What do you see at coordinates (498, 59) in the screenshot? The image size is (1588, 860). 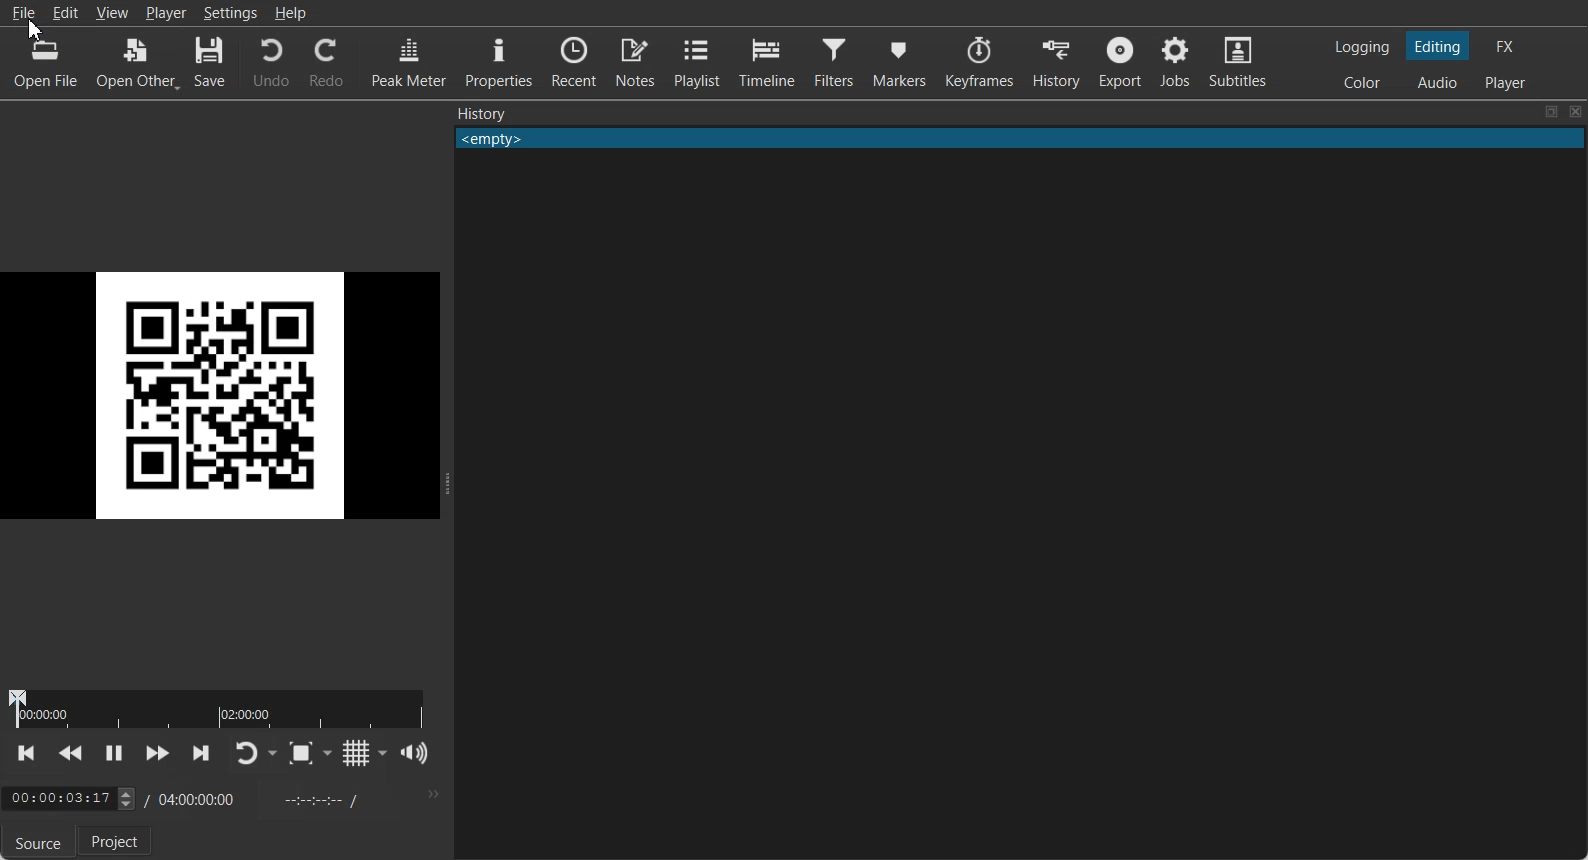 I see `Properties` at bounding box center [498, 59].